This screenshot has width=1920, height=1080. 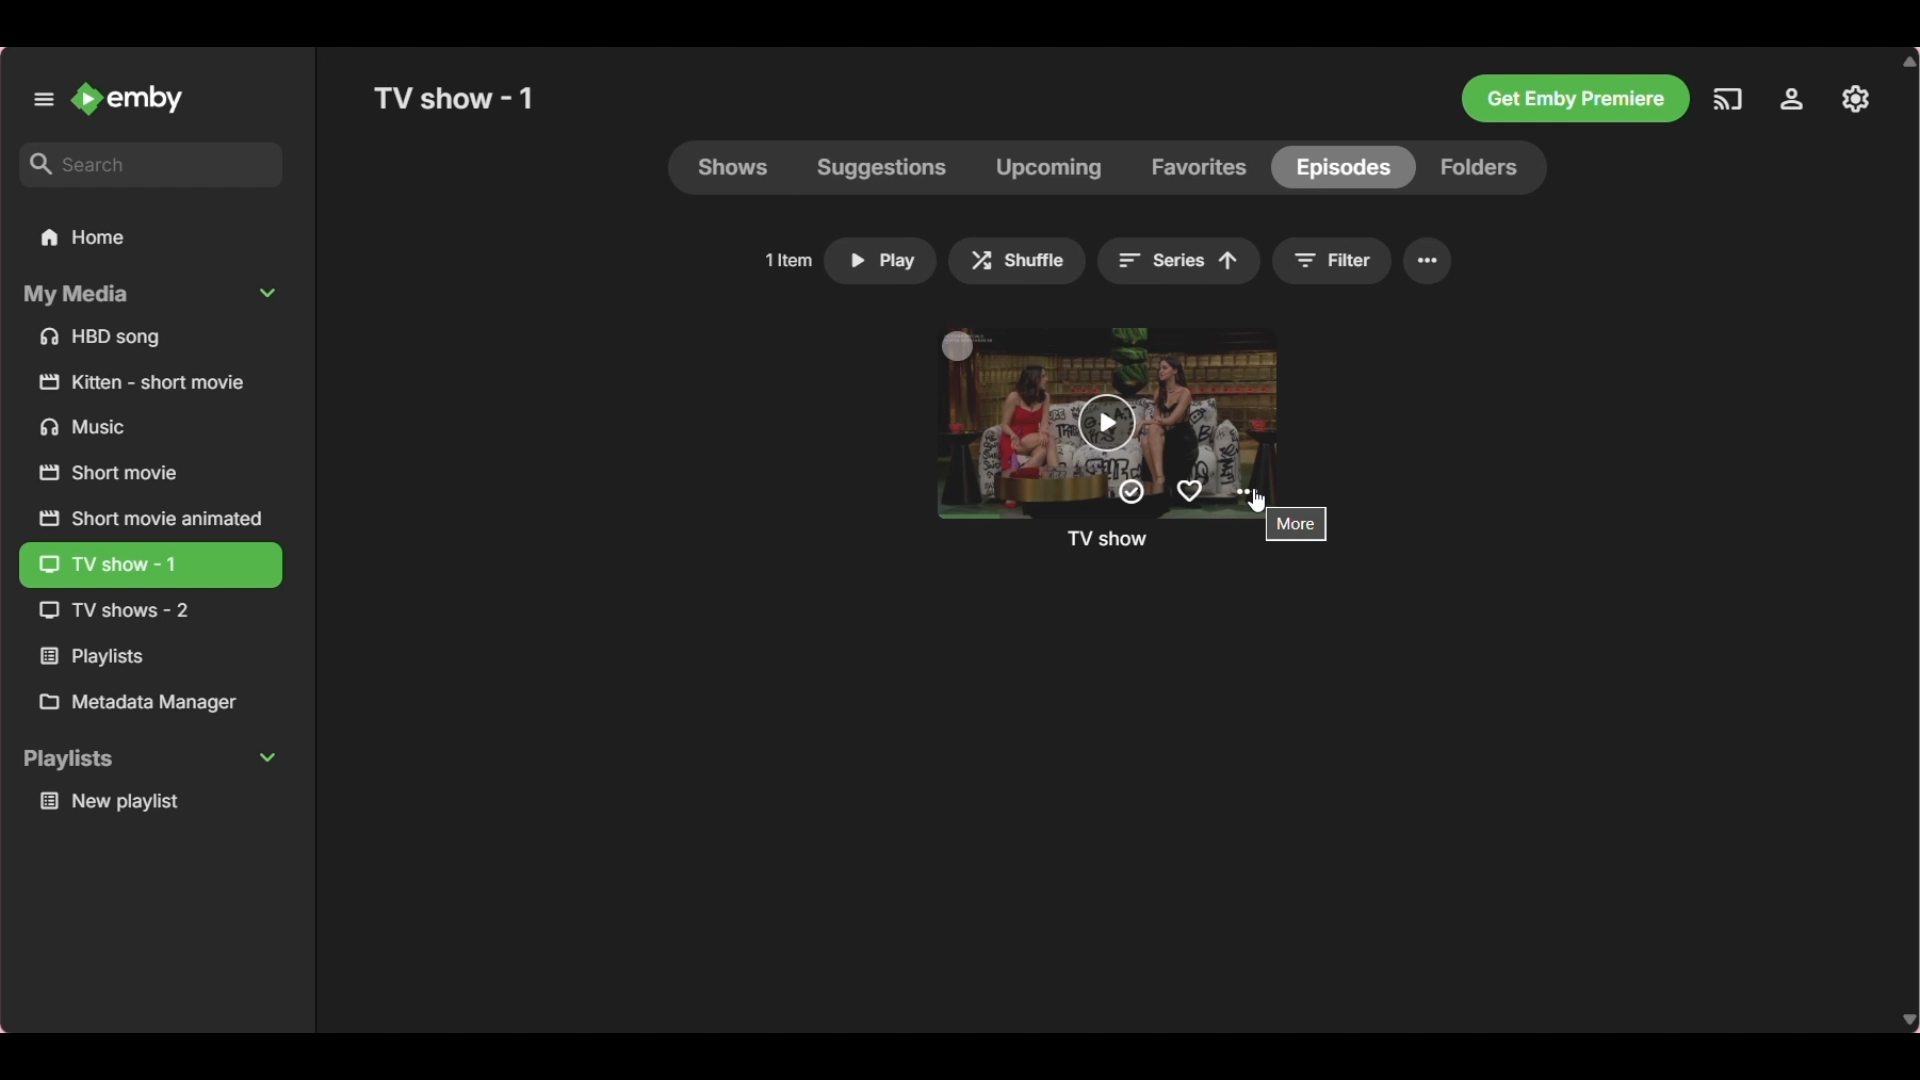 I want to click on Home folder, current selection highlighted, so click(x=150, y=238).